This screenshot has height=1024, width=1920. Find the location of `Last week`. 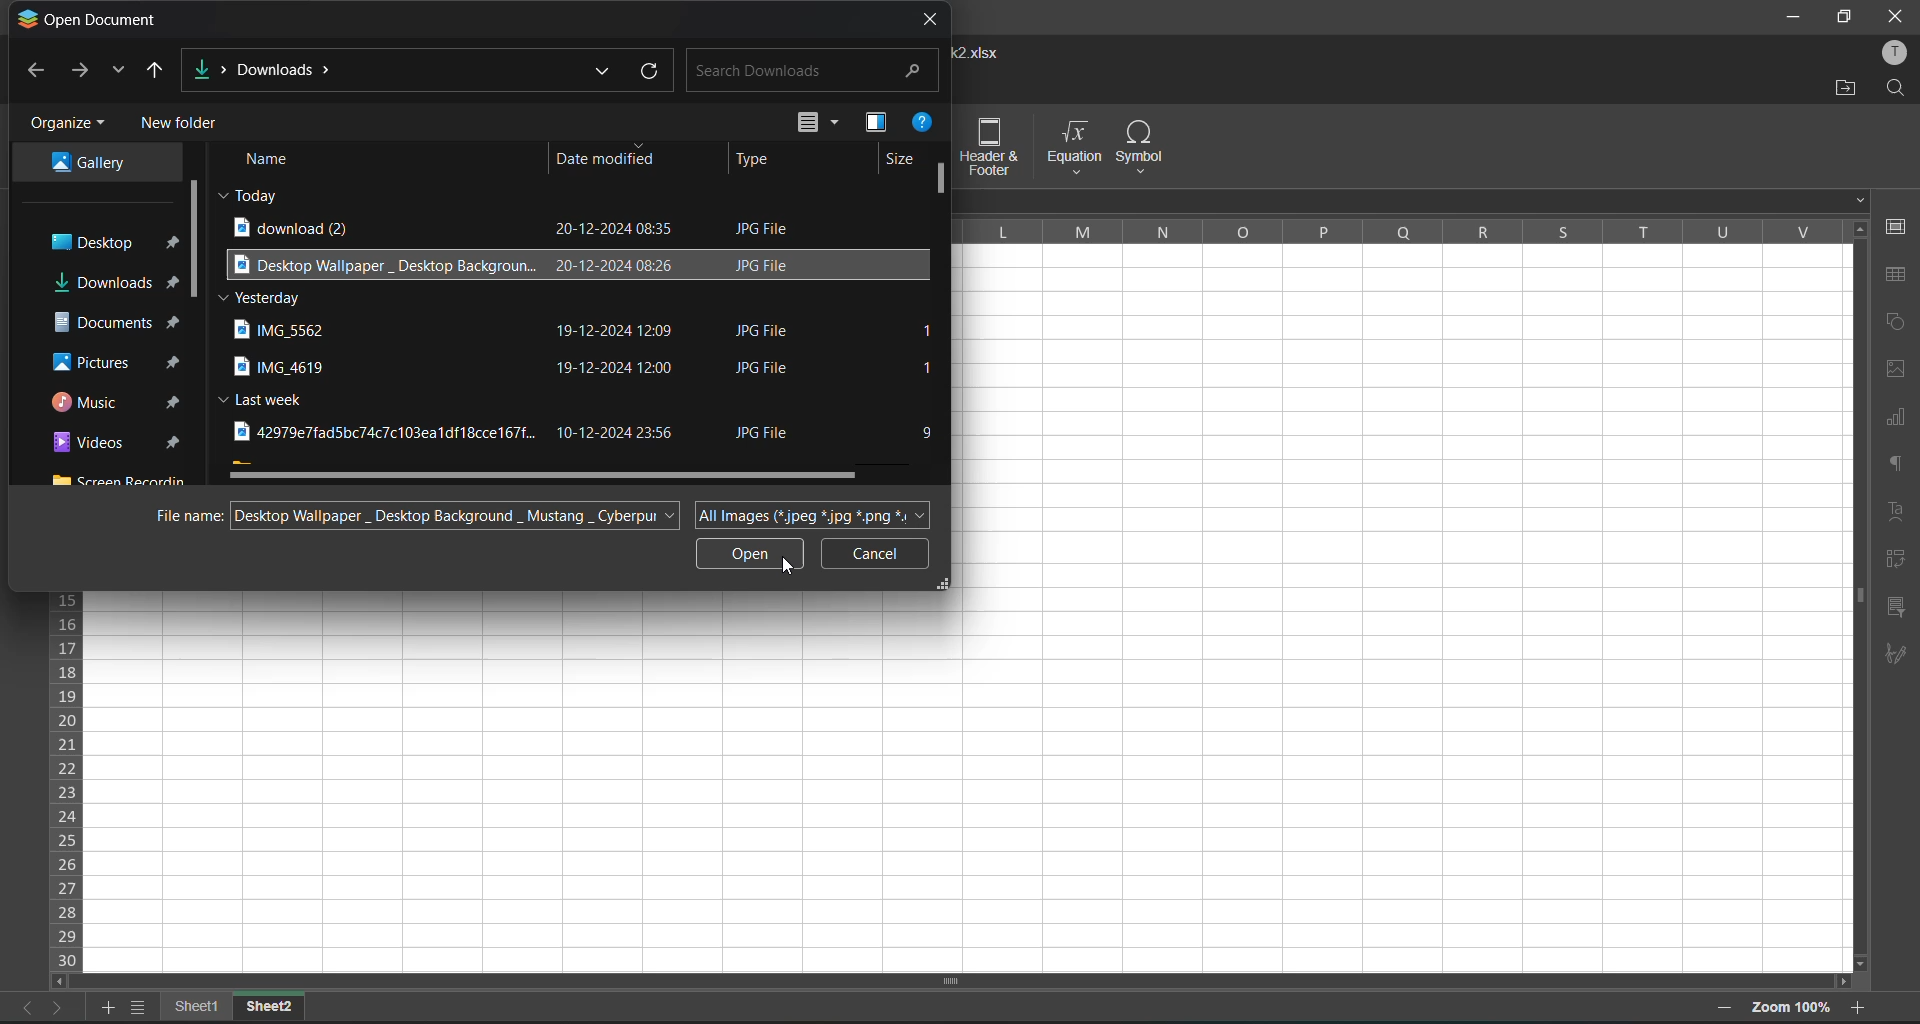

Last week is located at coordinates (268, 398).